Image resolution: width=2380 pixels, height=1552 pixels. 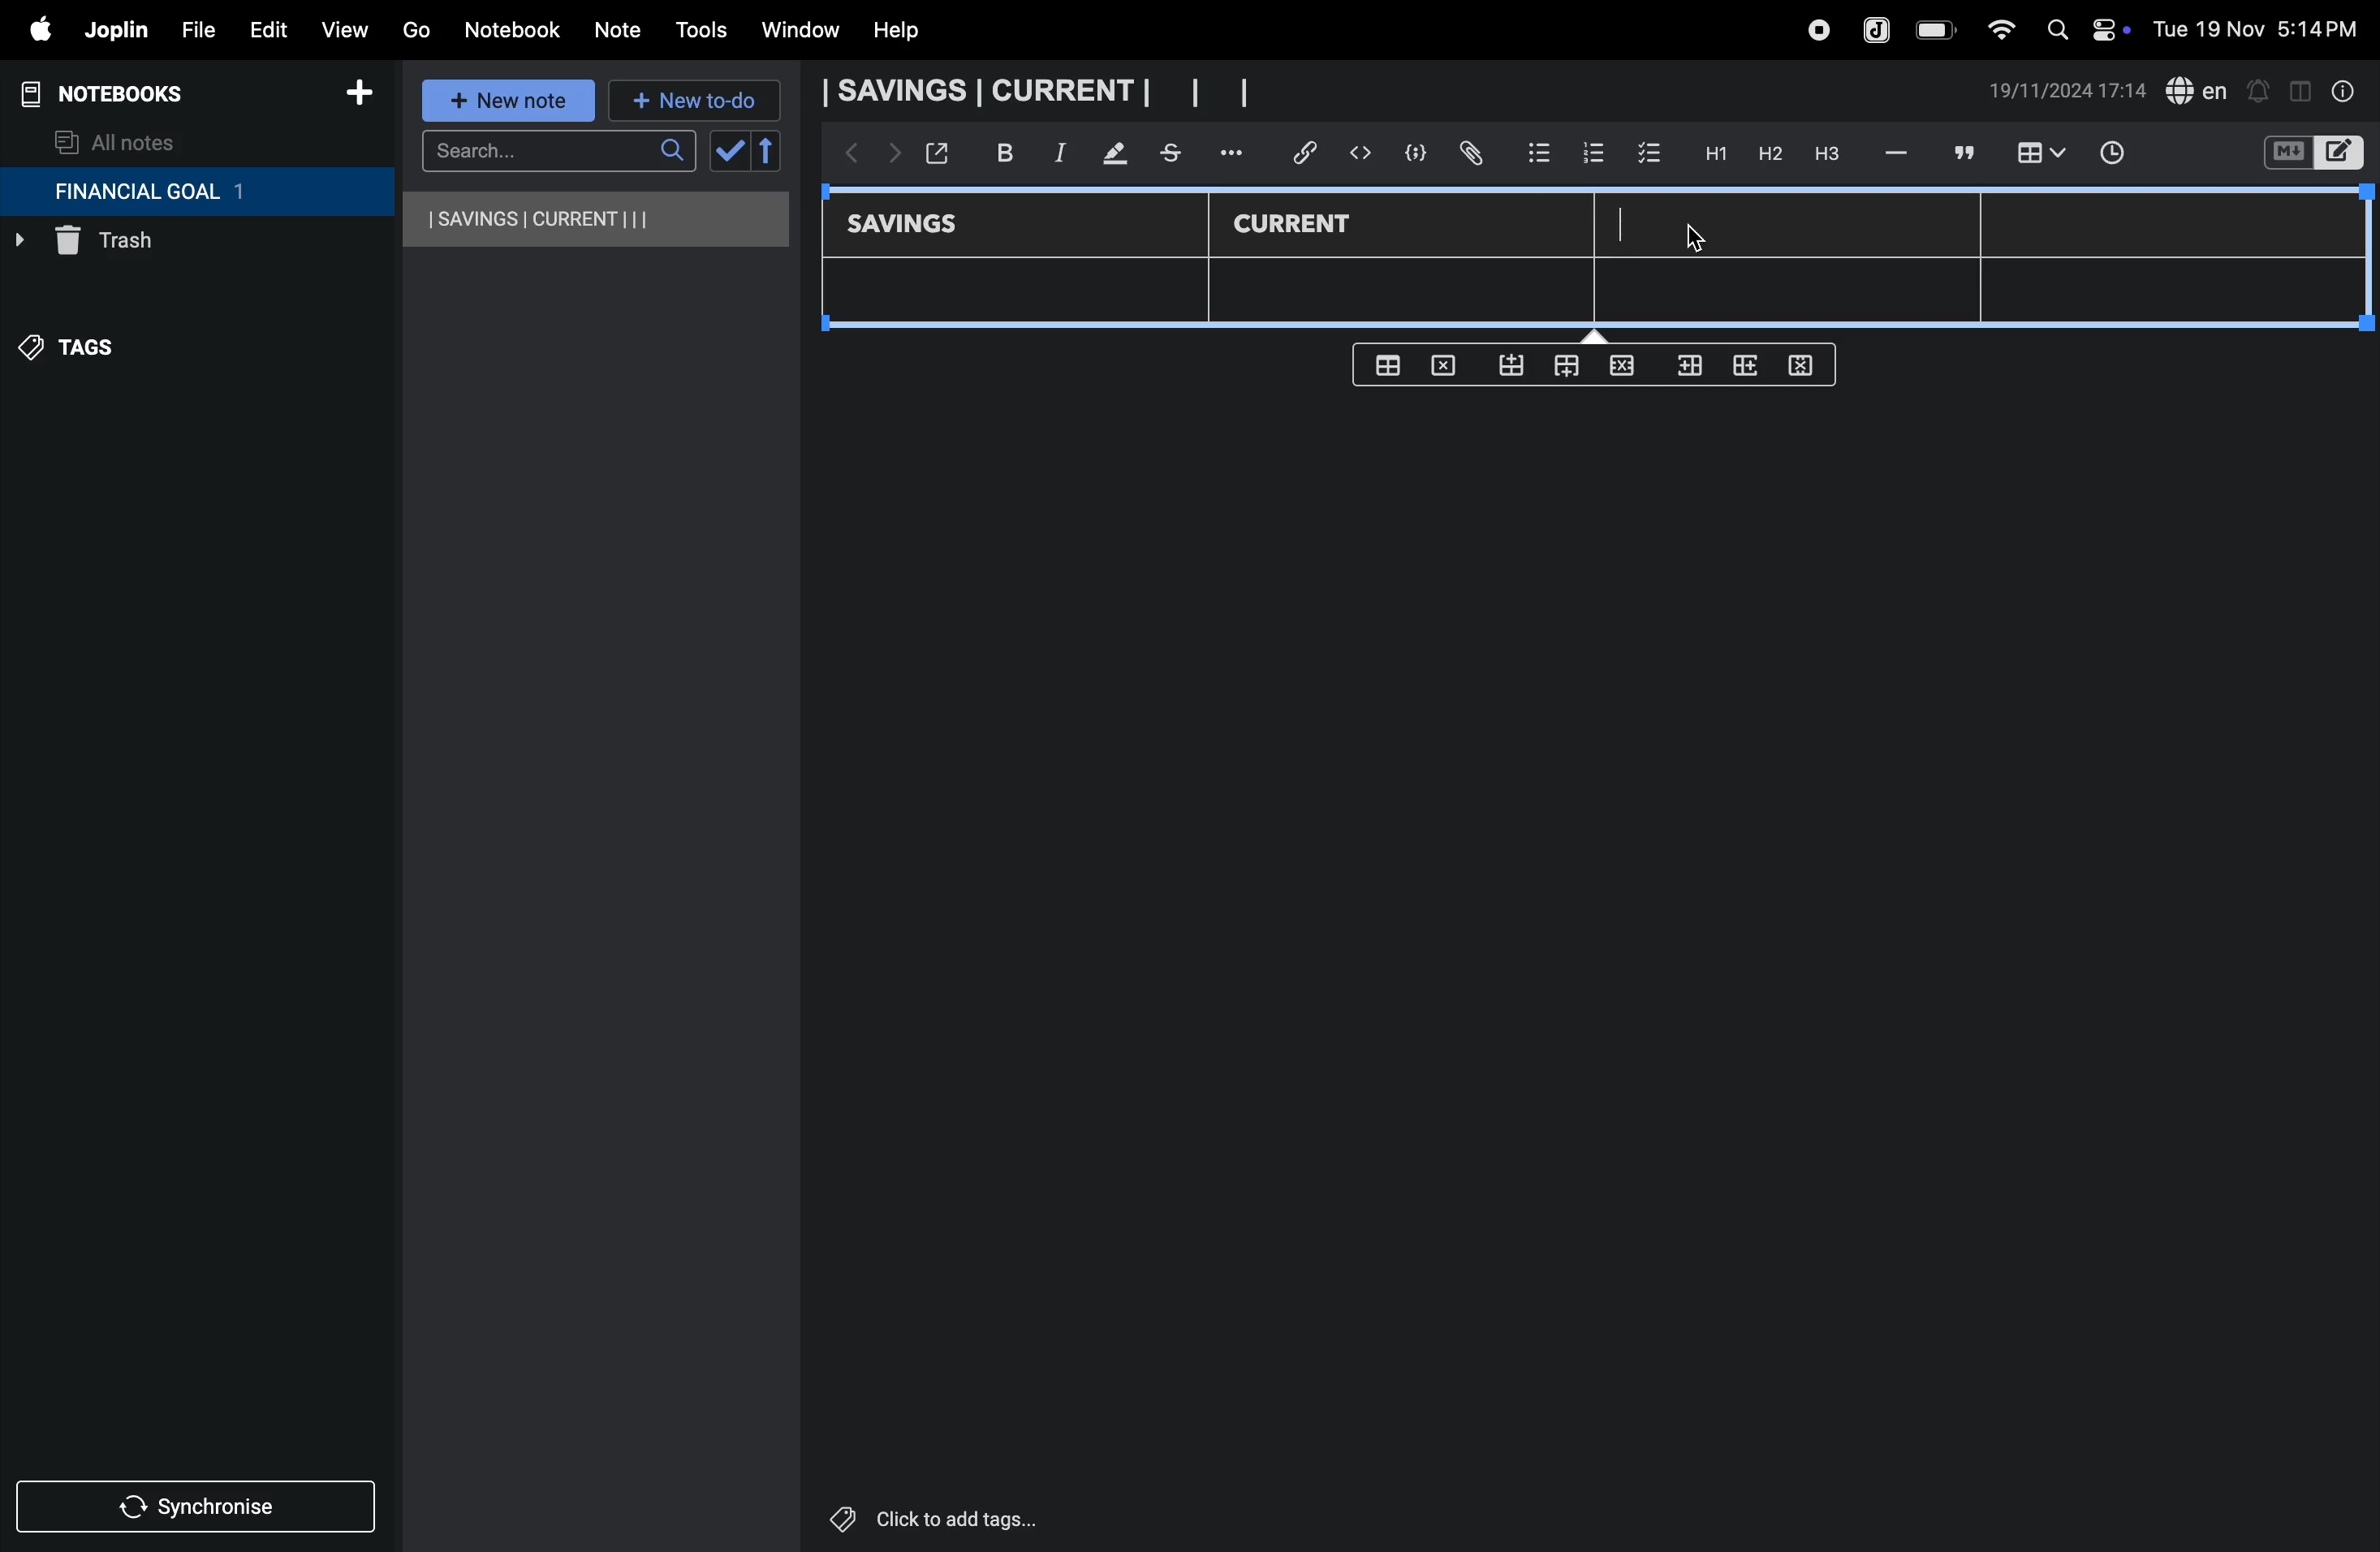 What do you see at coordinates (1449, 364) in the screenshot?
I see `delete` at bounding box center [1449, 364].